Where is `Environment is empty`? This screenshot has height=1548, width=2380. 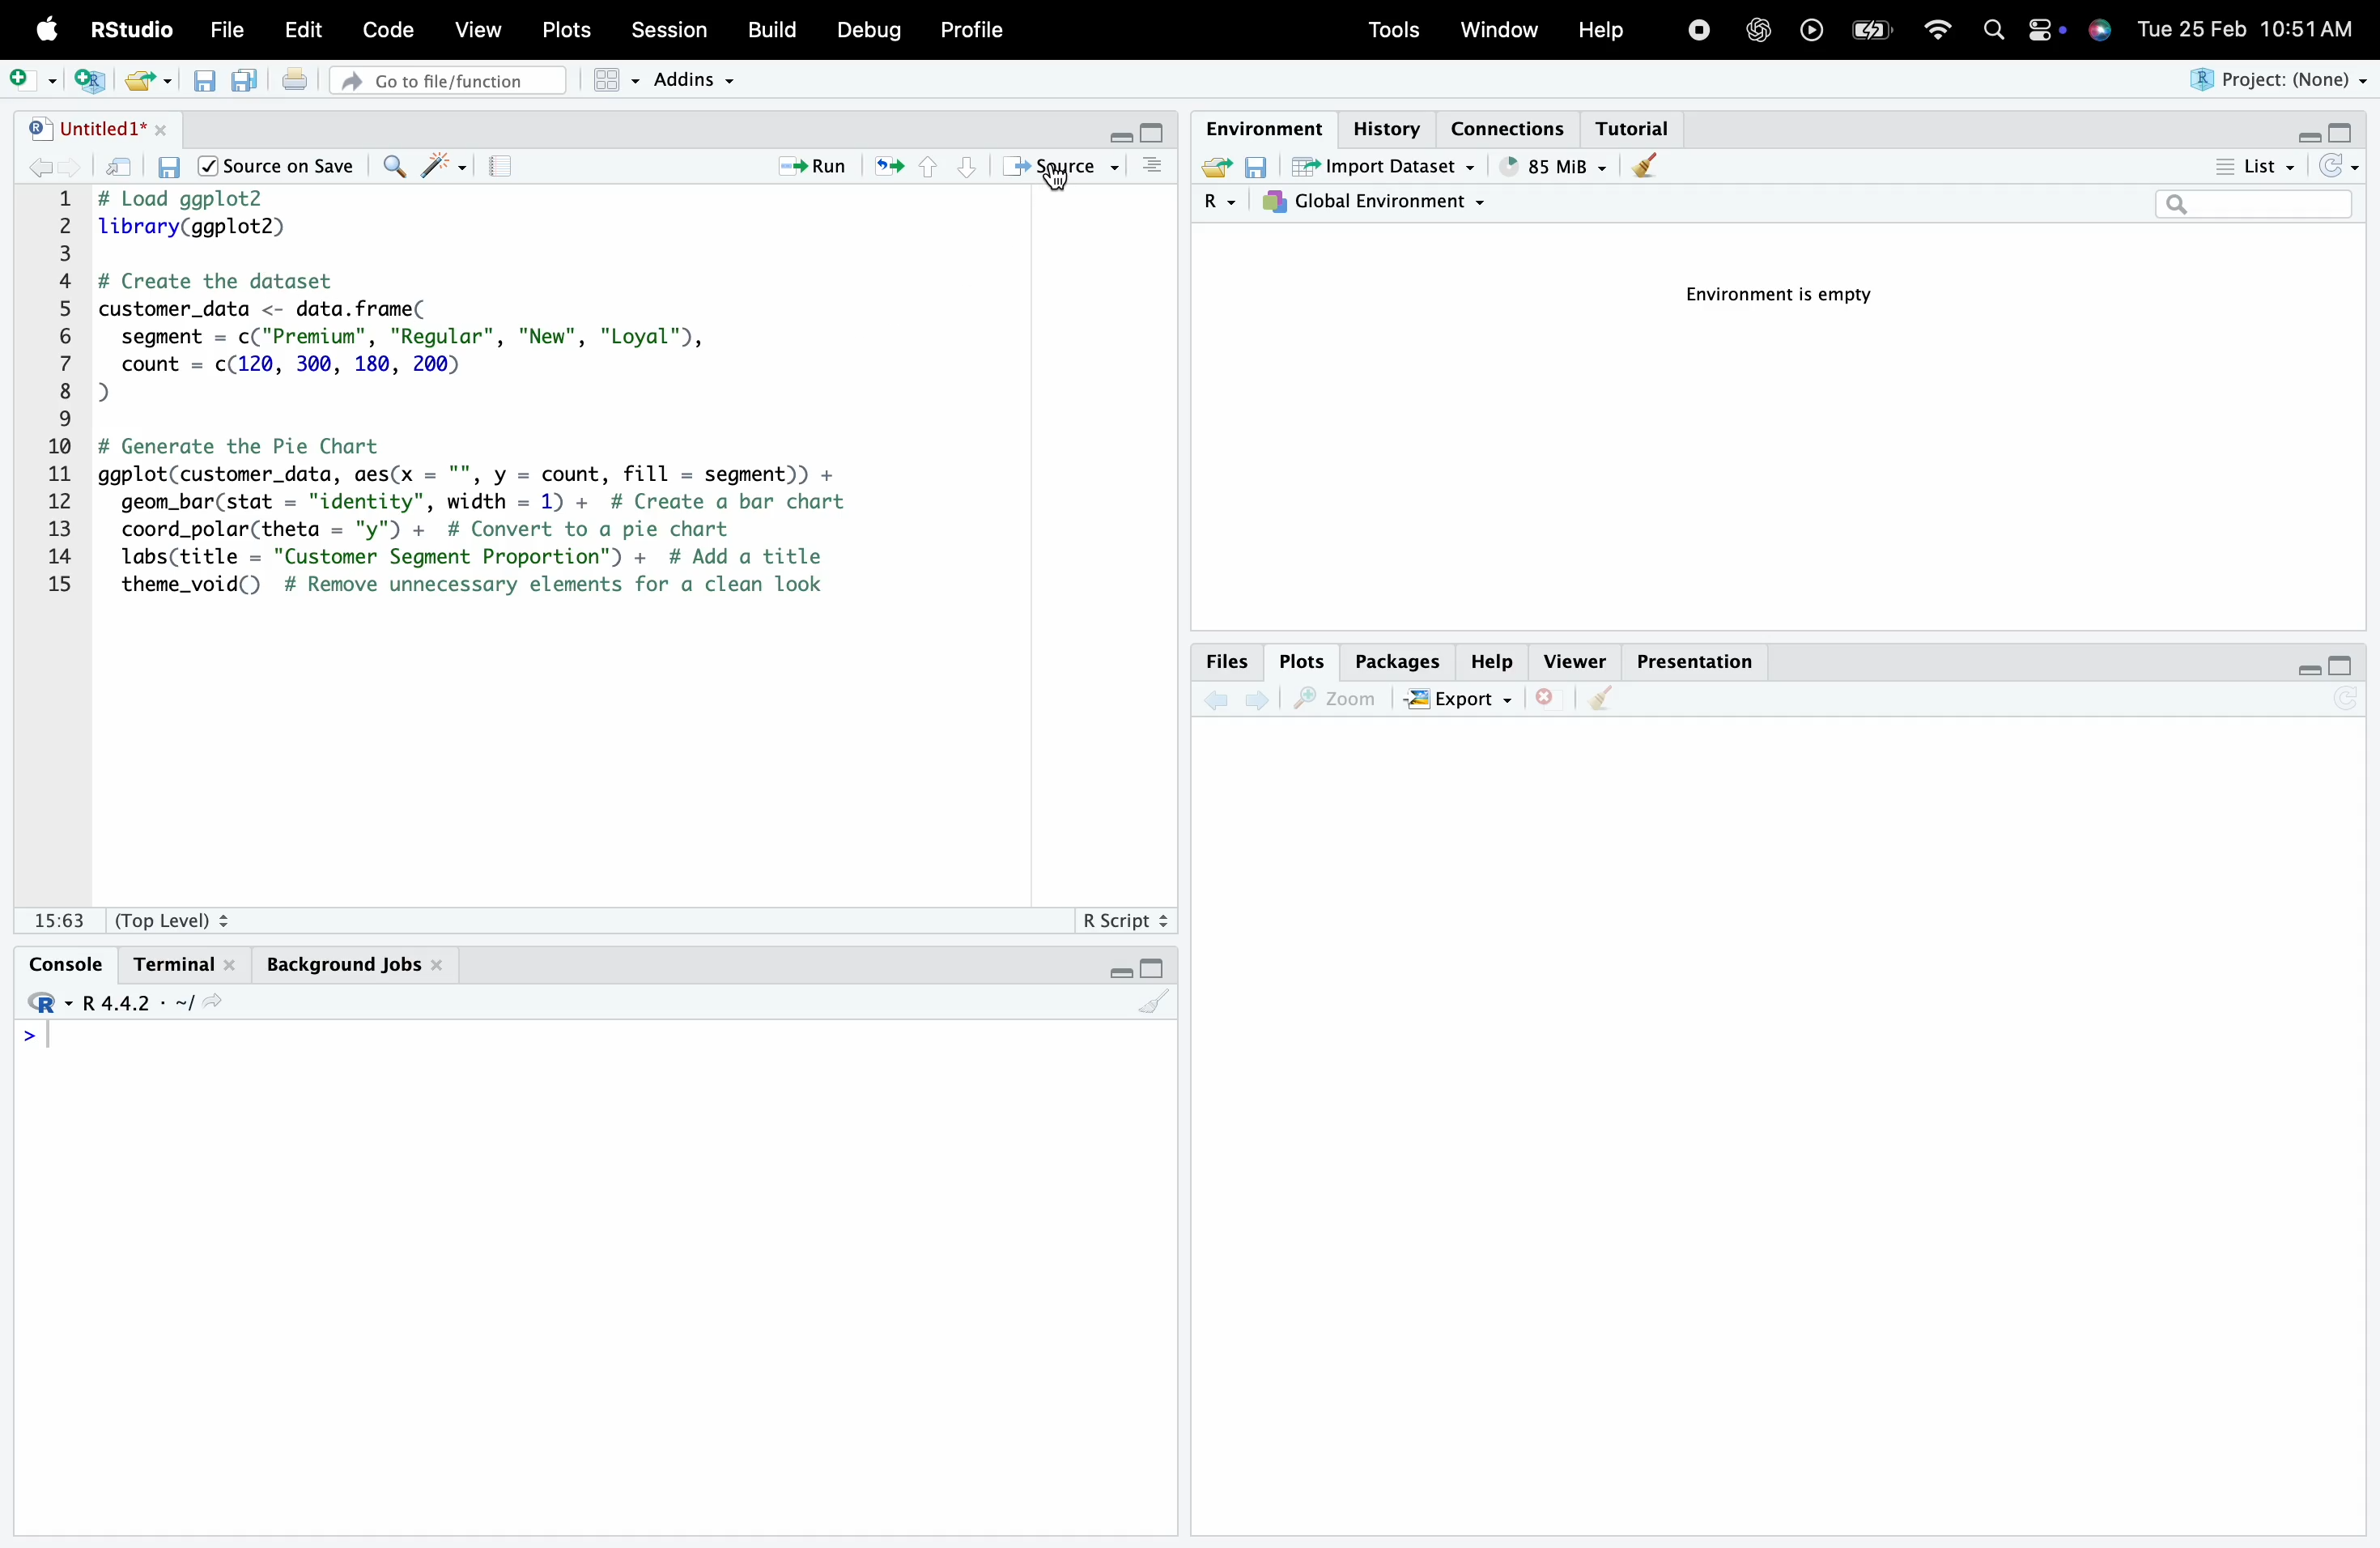
Environment is empty is located at coordinates (1788, 294).